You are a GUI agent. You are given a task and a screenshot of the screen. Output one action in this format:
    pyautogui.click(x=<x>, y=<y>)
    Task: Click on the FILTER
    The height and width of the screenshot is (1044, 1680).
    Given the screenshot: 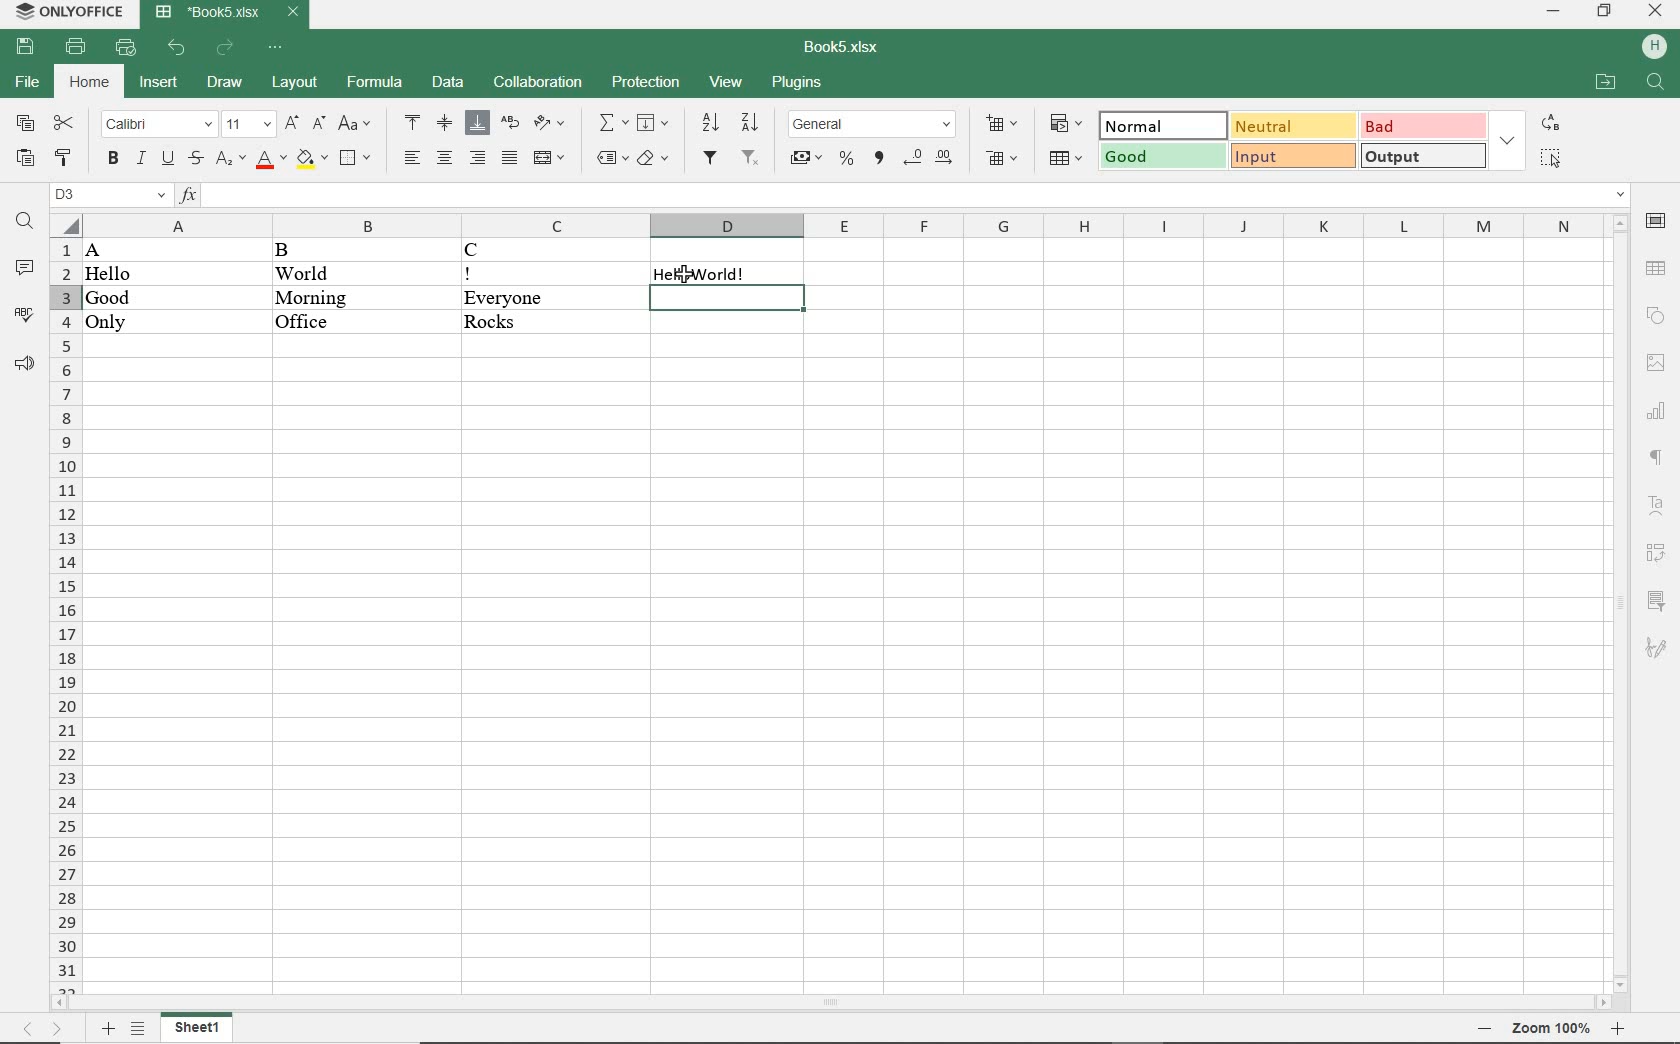 What is the action you would take?
    pyautogui.click(x=709, y=157)
    